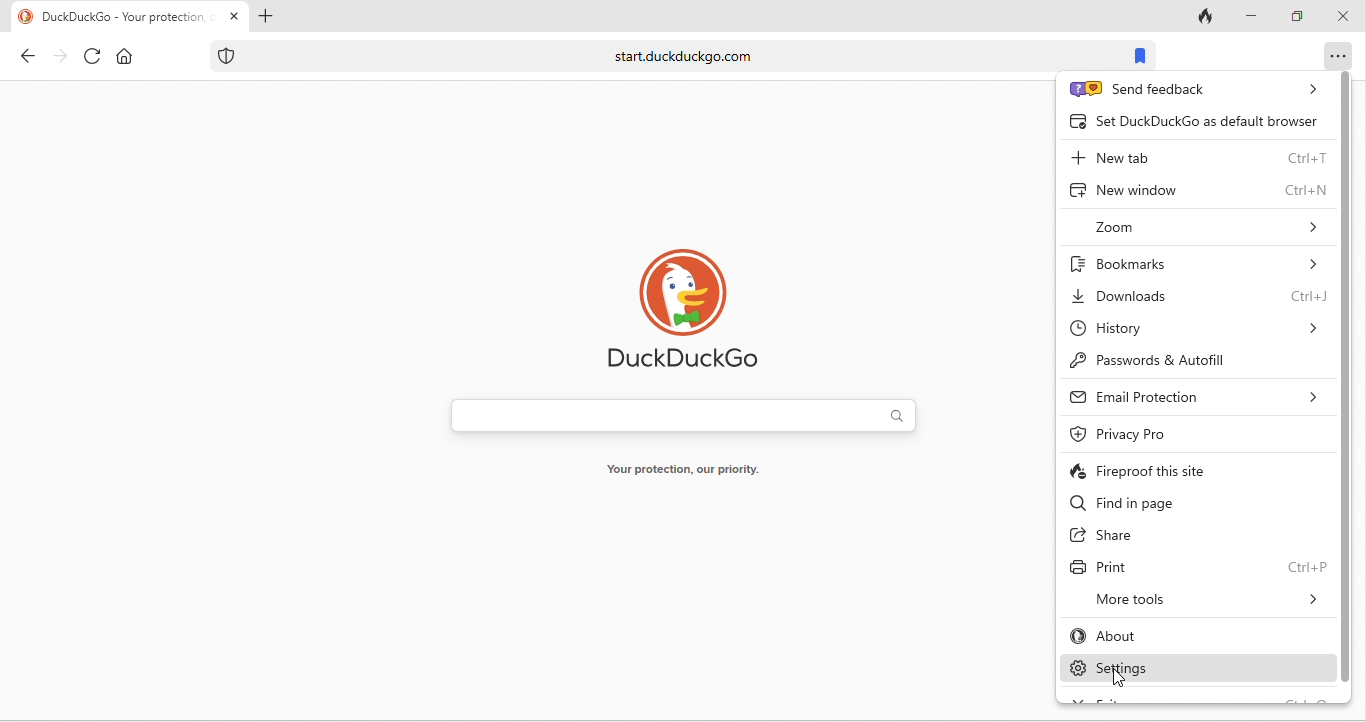 The height and width of the screenshot is (722, 1366). I want to click on vertical scroll bar, so click(1347, 379).